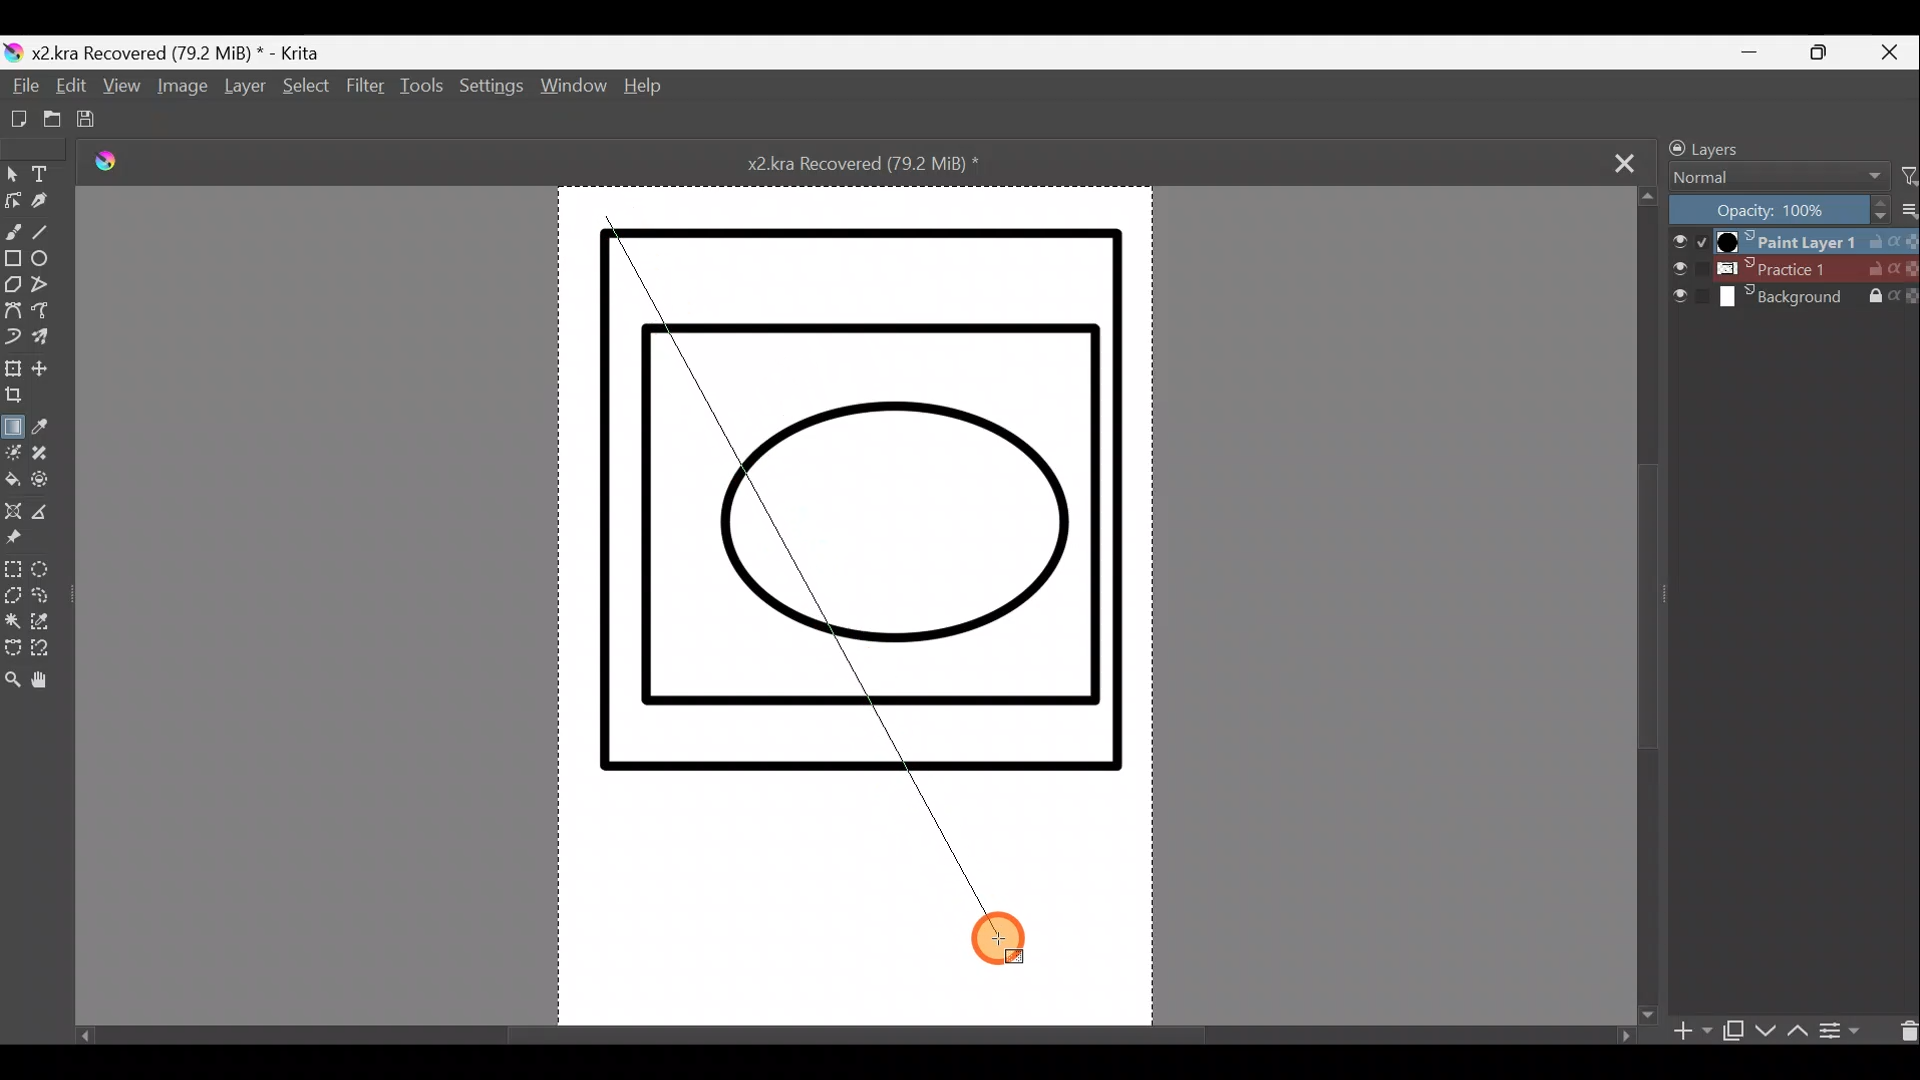 This screenshot has width=1920, height=1080. I want to click on Move layer/mask up, so click(1795, 1031).